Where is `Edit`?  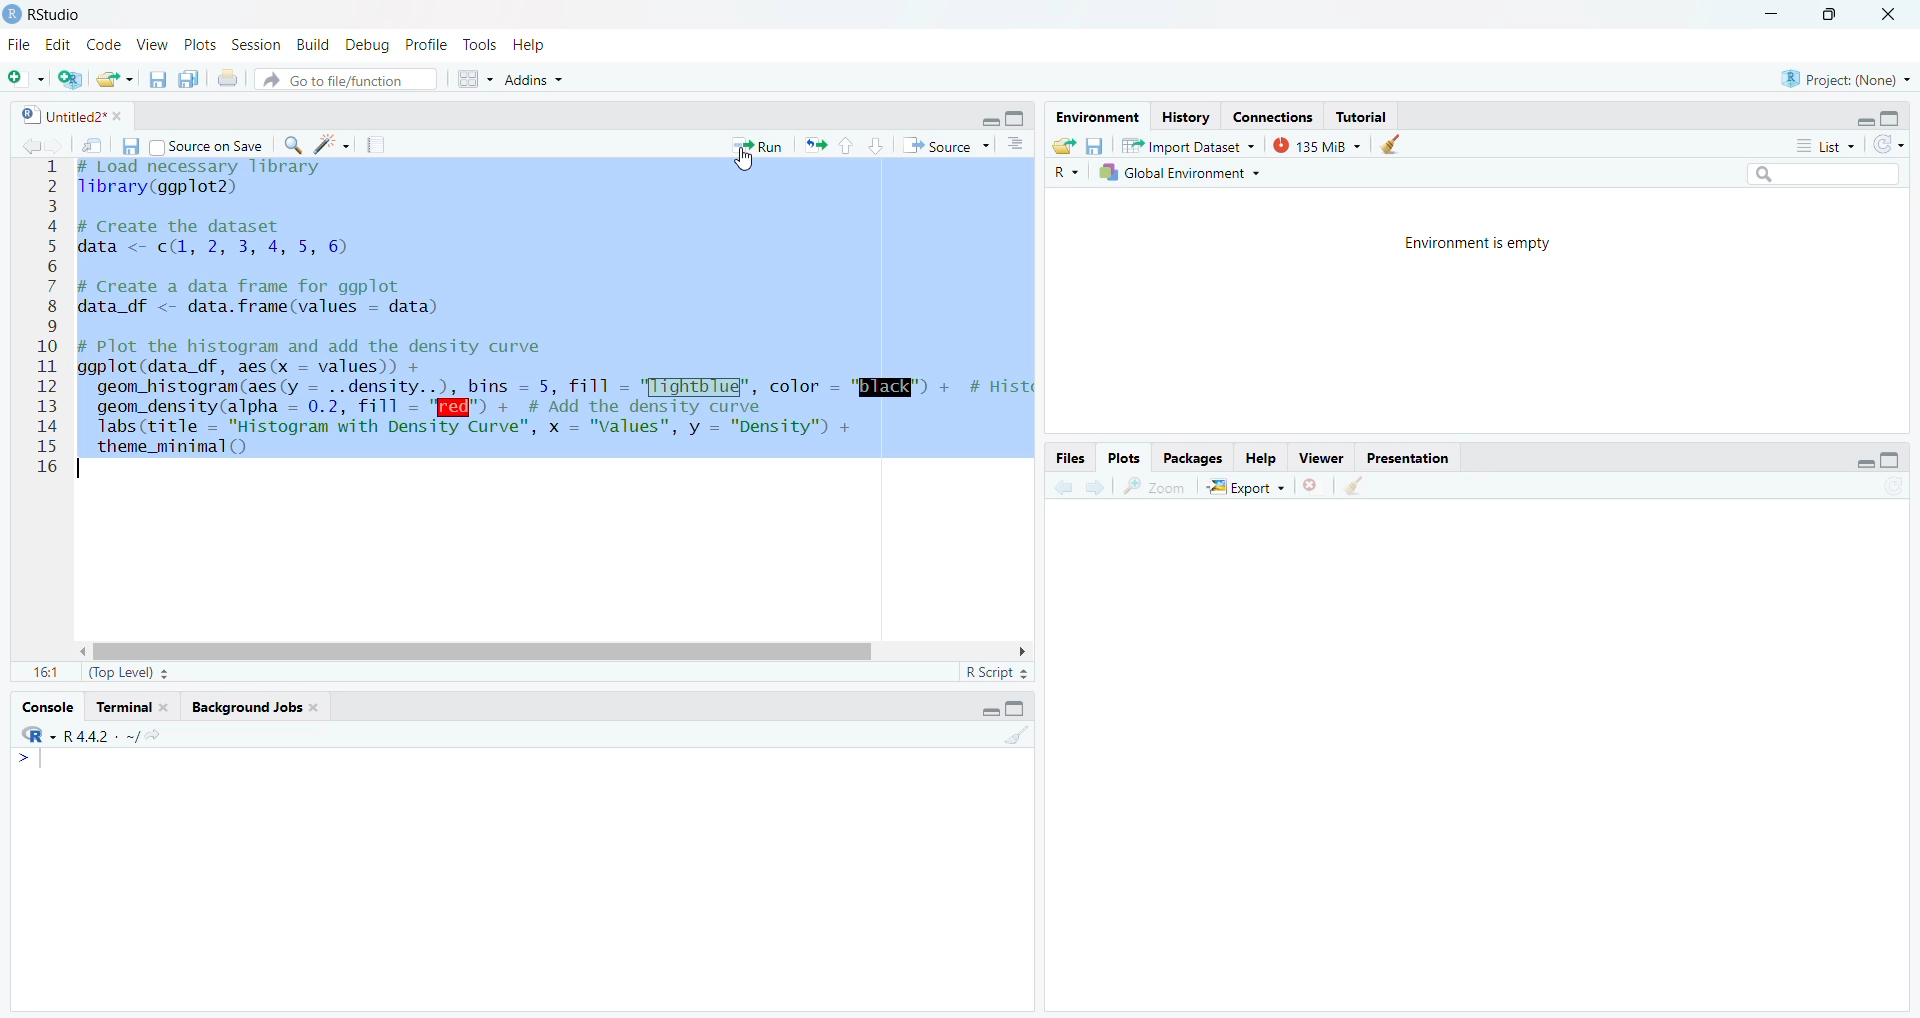 Edit is located at coordinates (58, 43).